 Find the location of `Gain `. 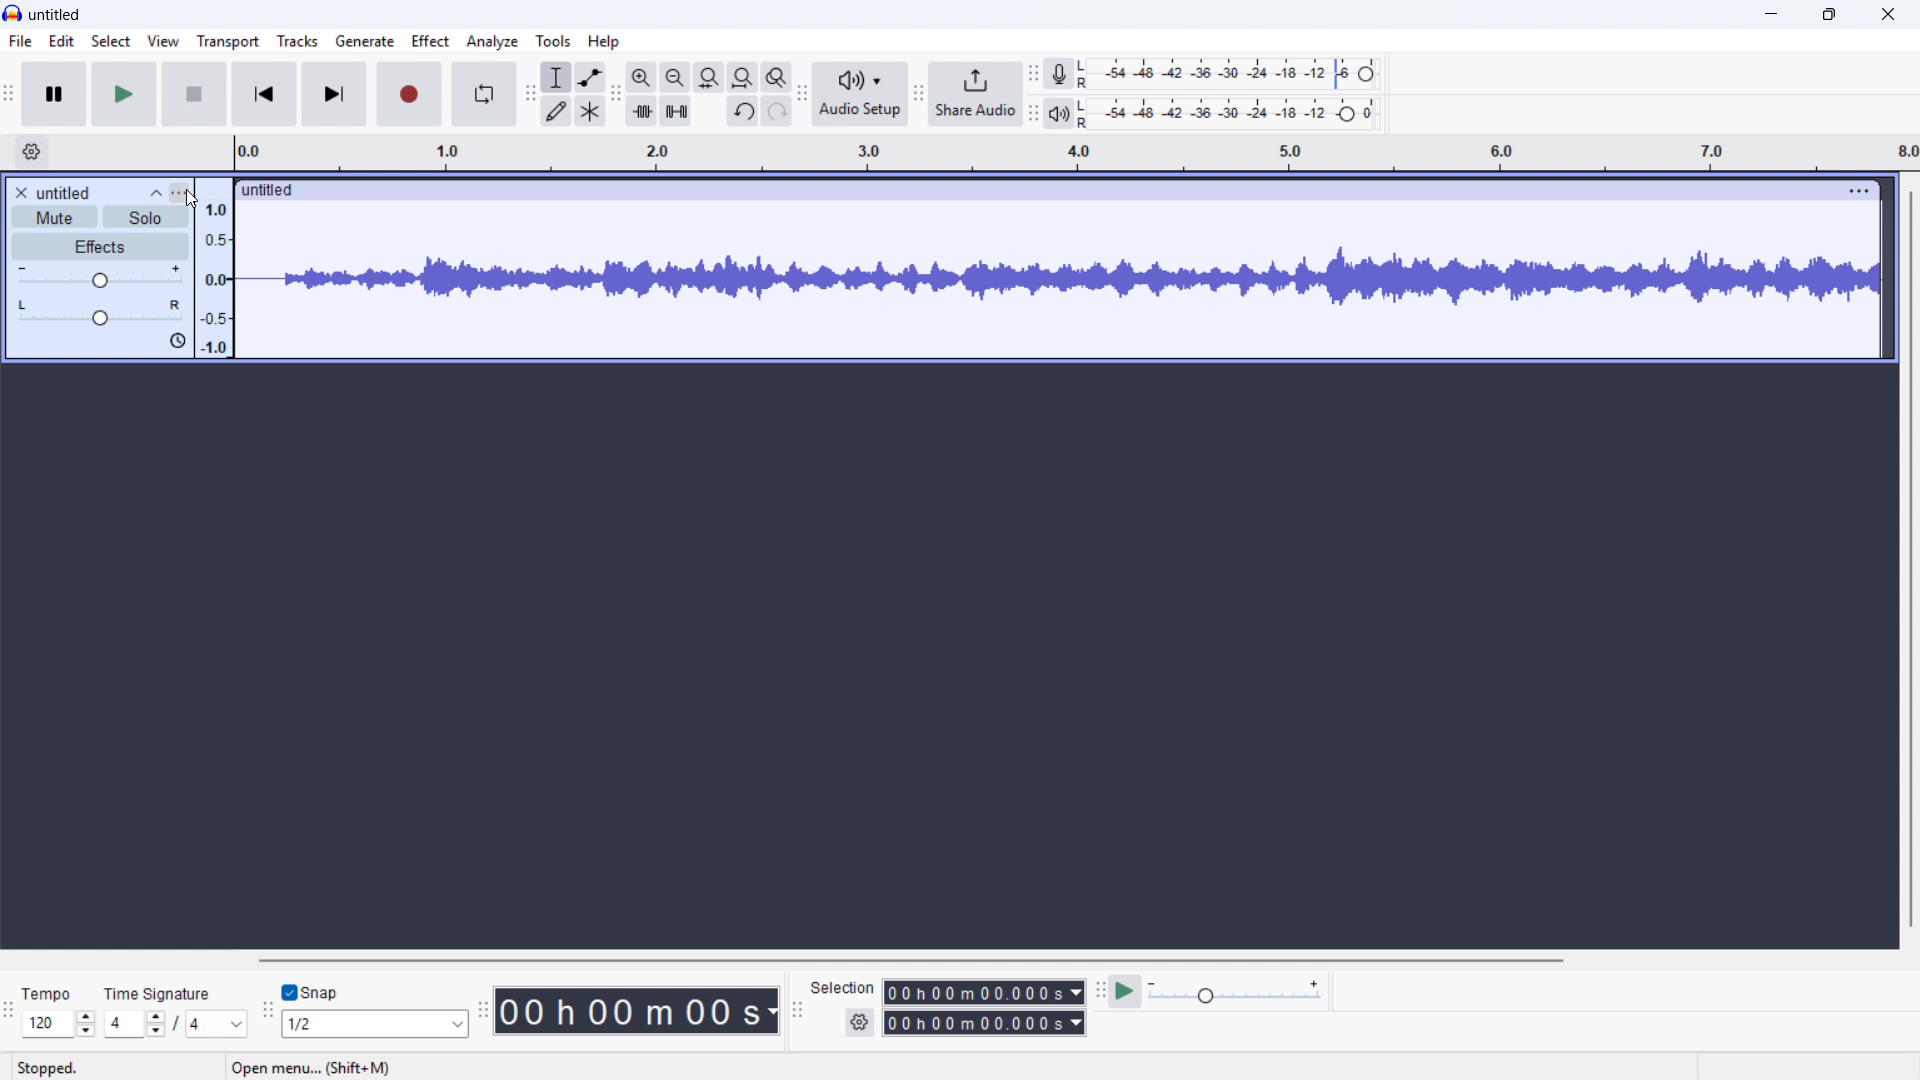

Gain  is located at coordinates (101, 275).